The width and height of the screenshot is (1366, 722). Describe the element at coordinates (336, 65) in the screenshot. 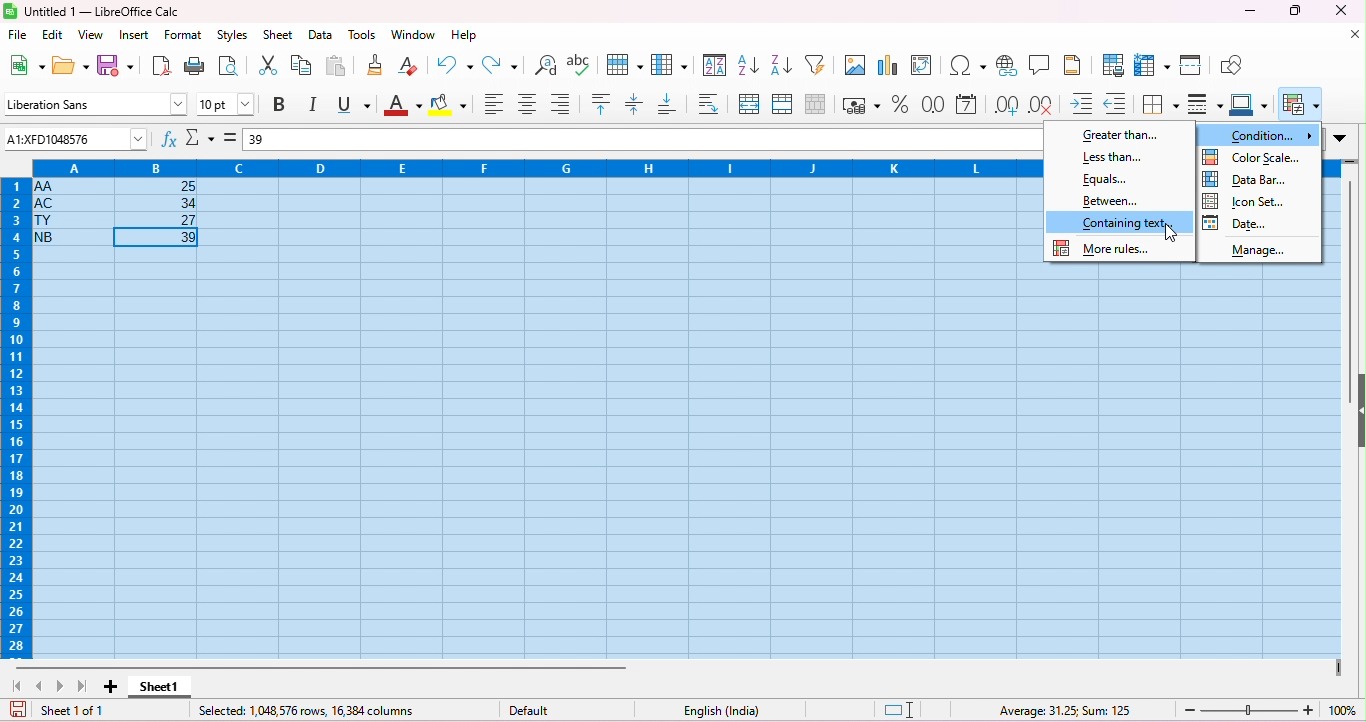

I see `paste` at that location.